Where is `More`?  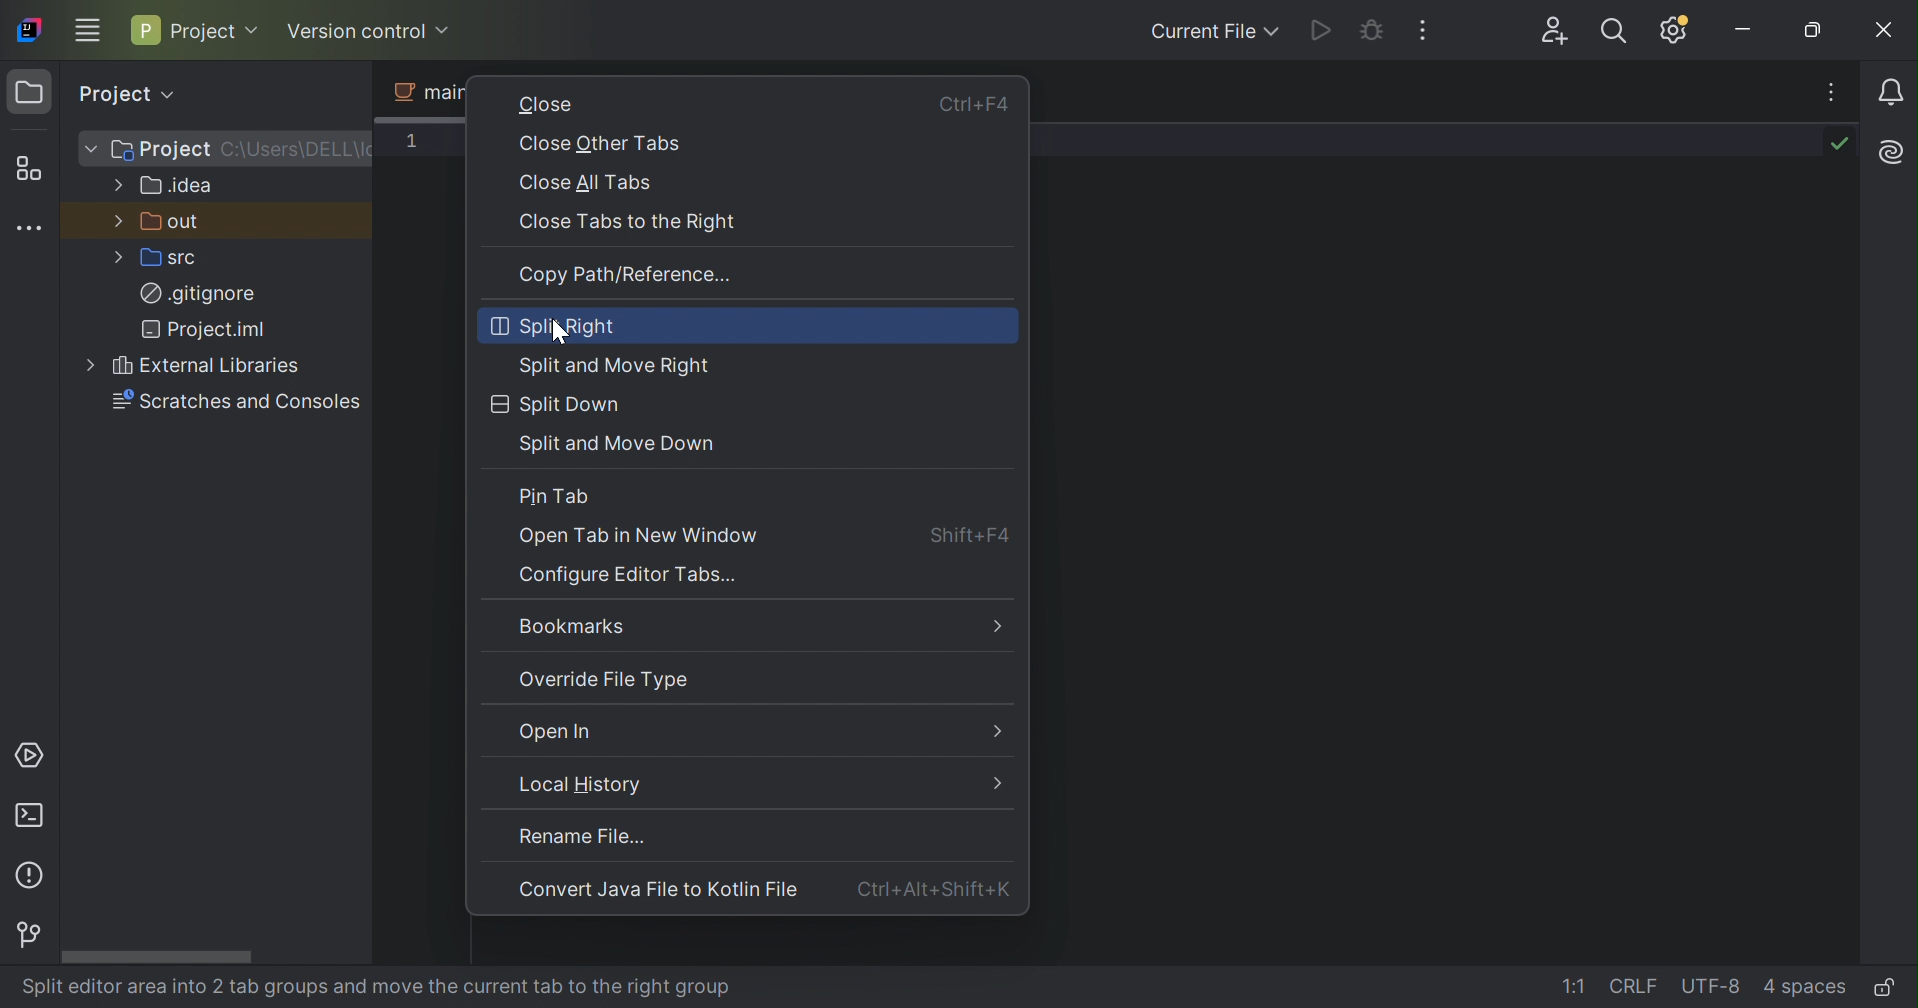 More is located at coordinates (119, 219).